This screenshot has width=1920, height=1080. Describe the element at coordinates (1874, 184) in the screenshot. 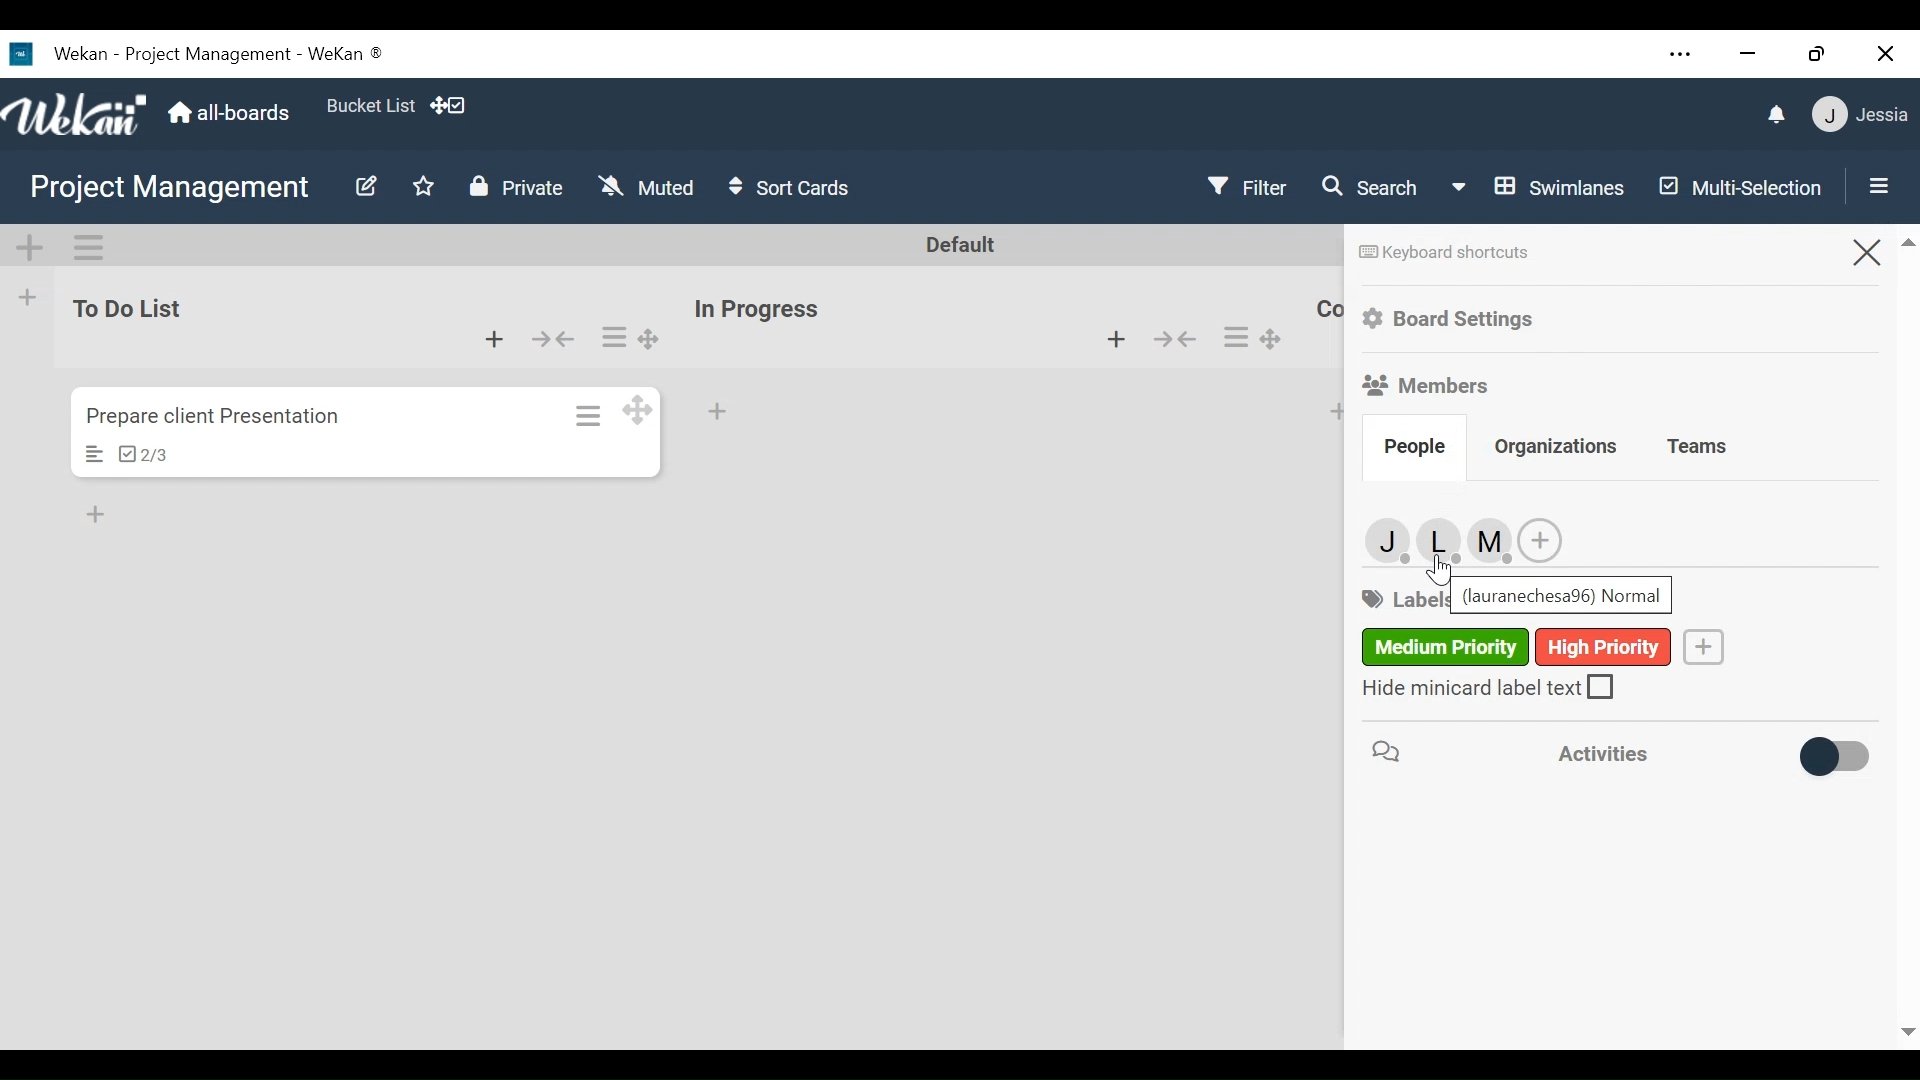

I see `Sidebar` at that location.